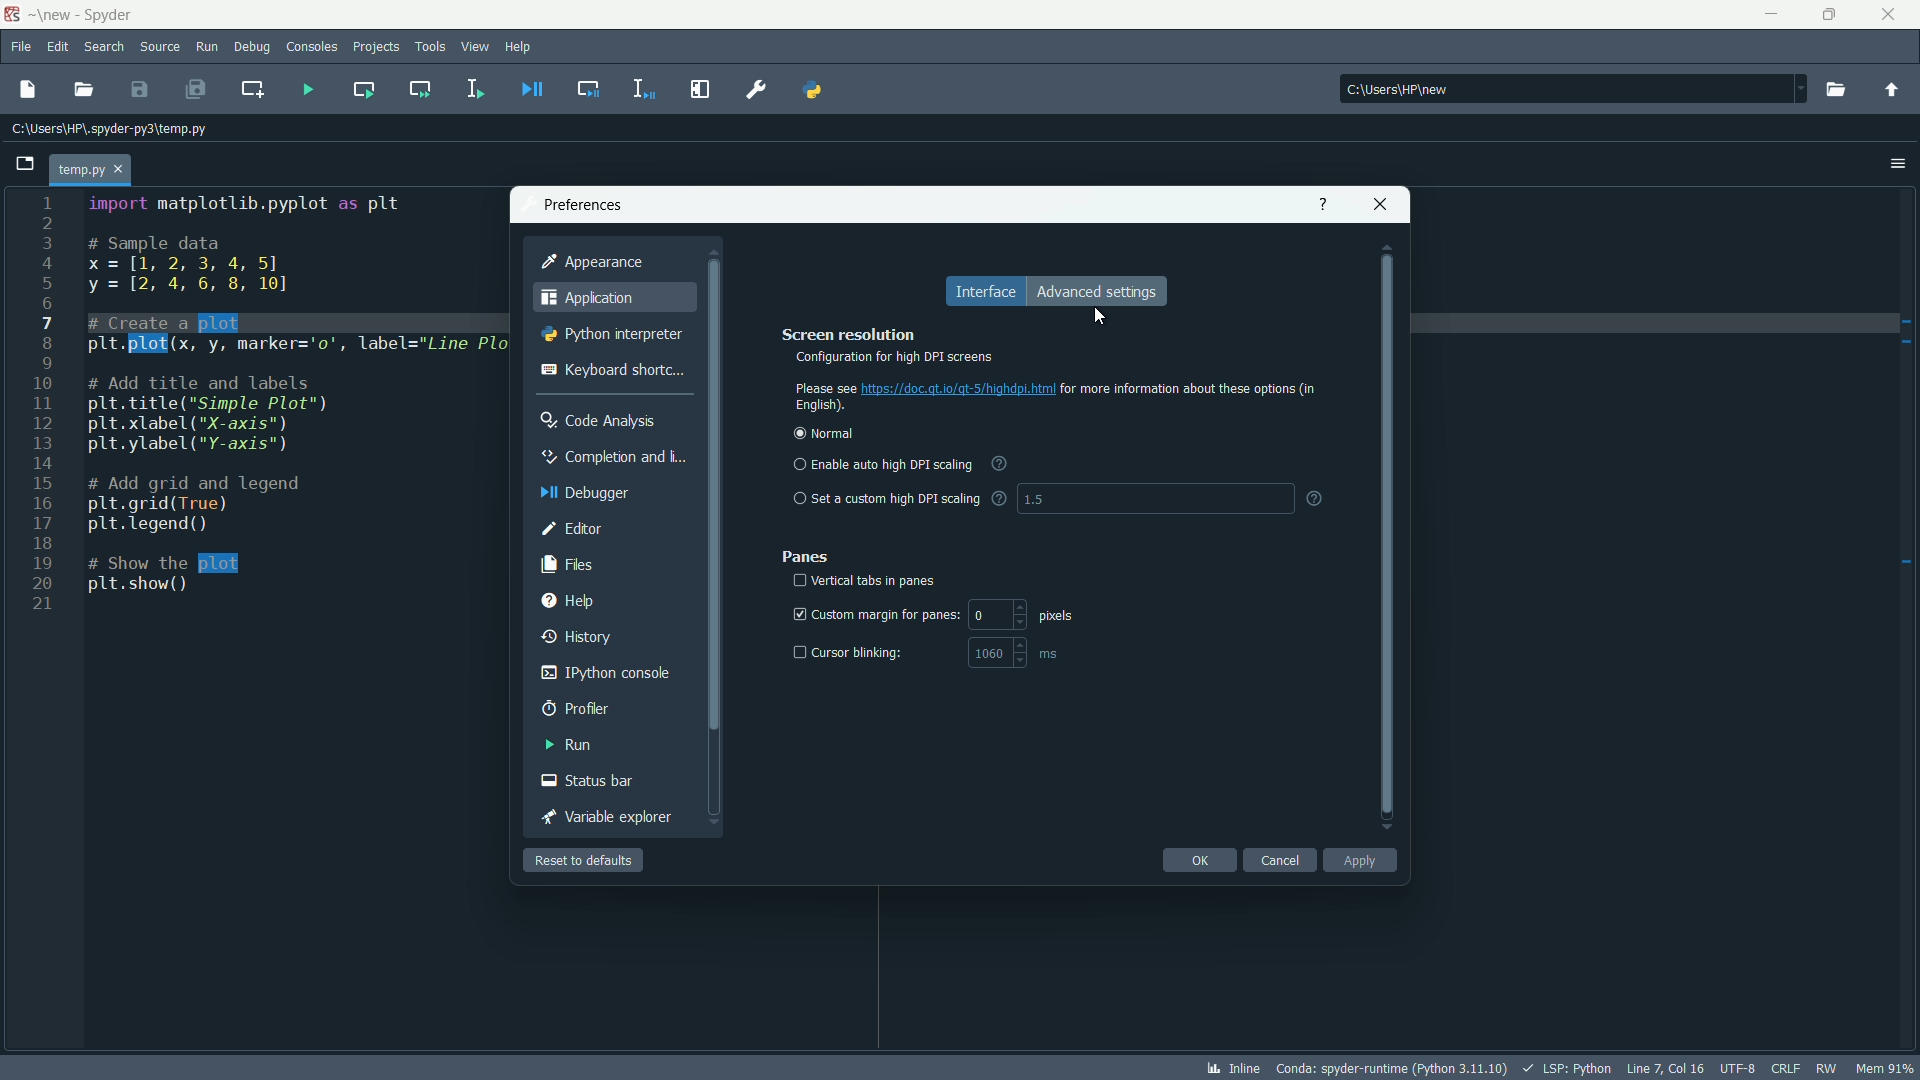 The image size is (1920, 1080). What do you see at coordinates (714, 538) in the screenshot?
I see `vertical scrollbar` at bounding box center [714, 538].